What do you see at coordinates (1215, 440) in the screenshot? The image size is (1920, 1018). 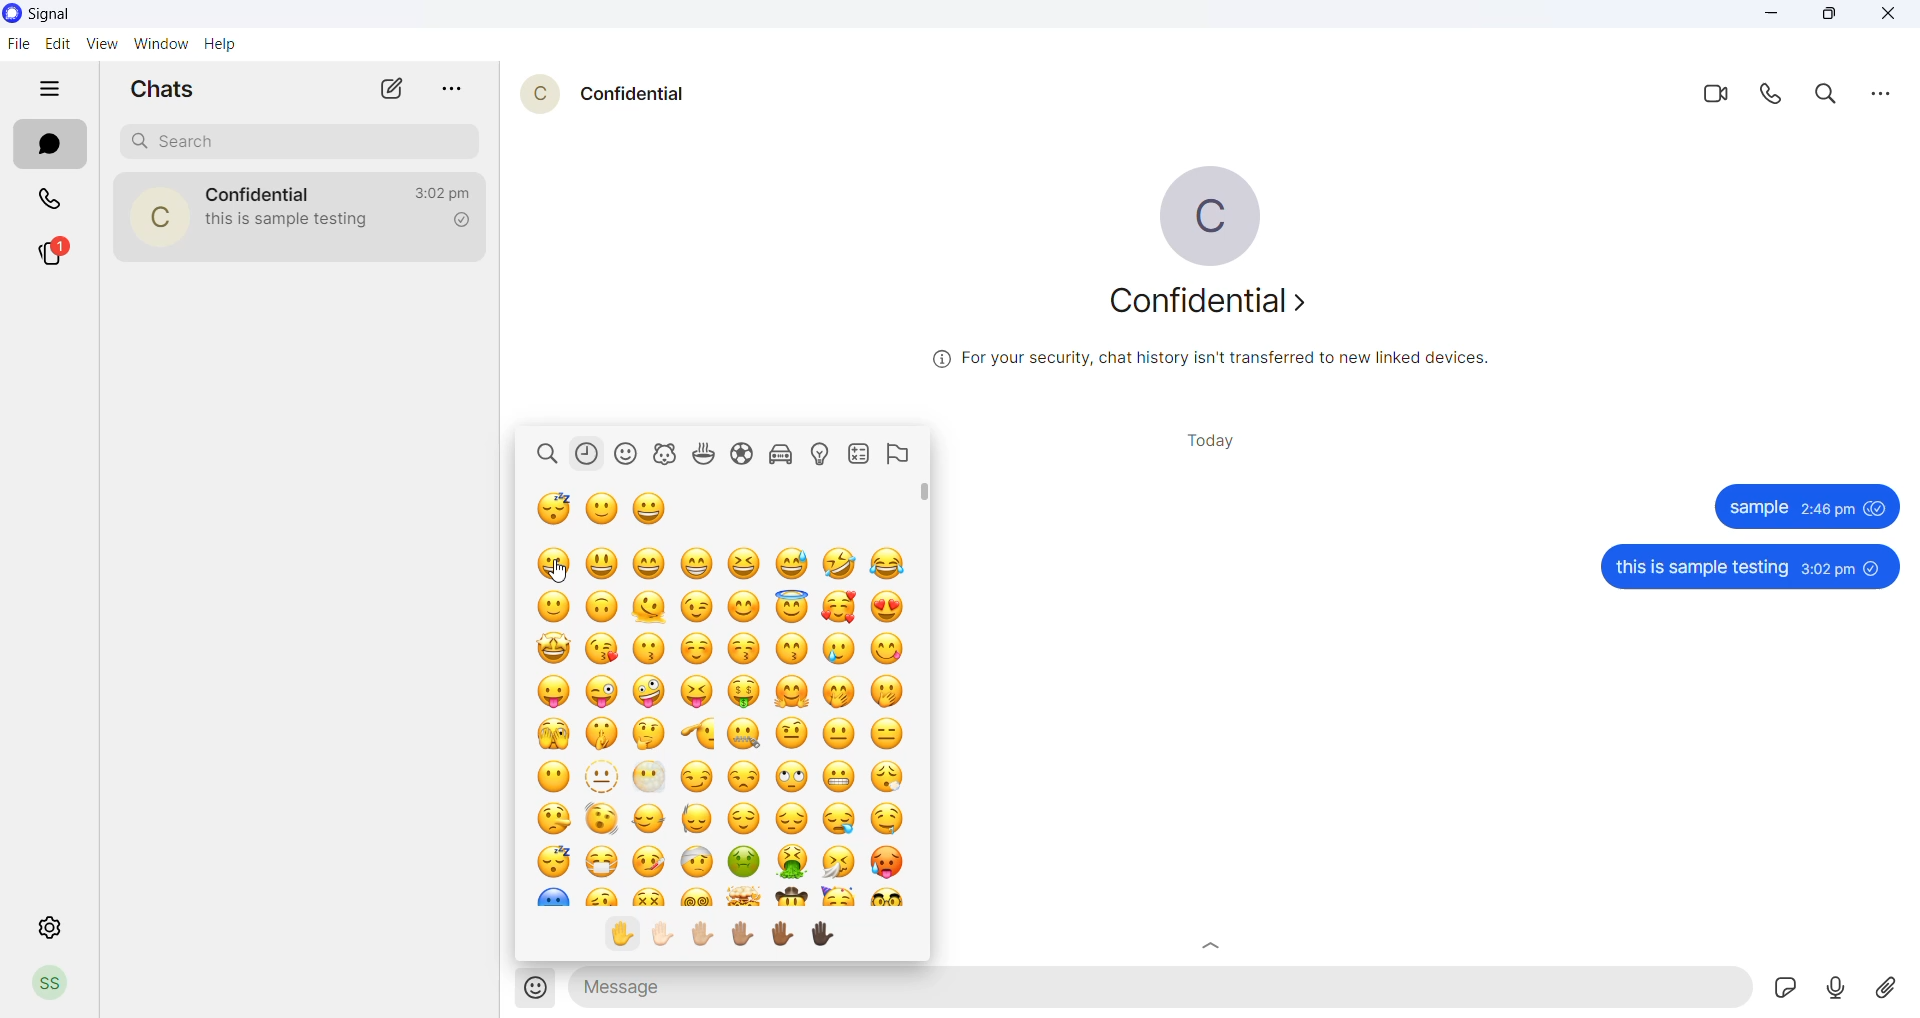 I see `today title` at bounding box center [1215, 440].